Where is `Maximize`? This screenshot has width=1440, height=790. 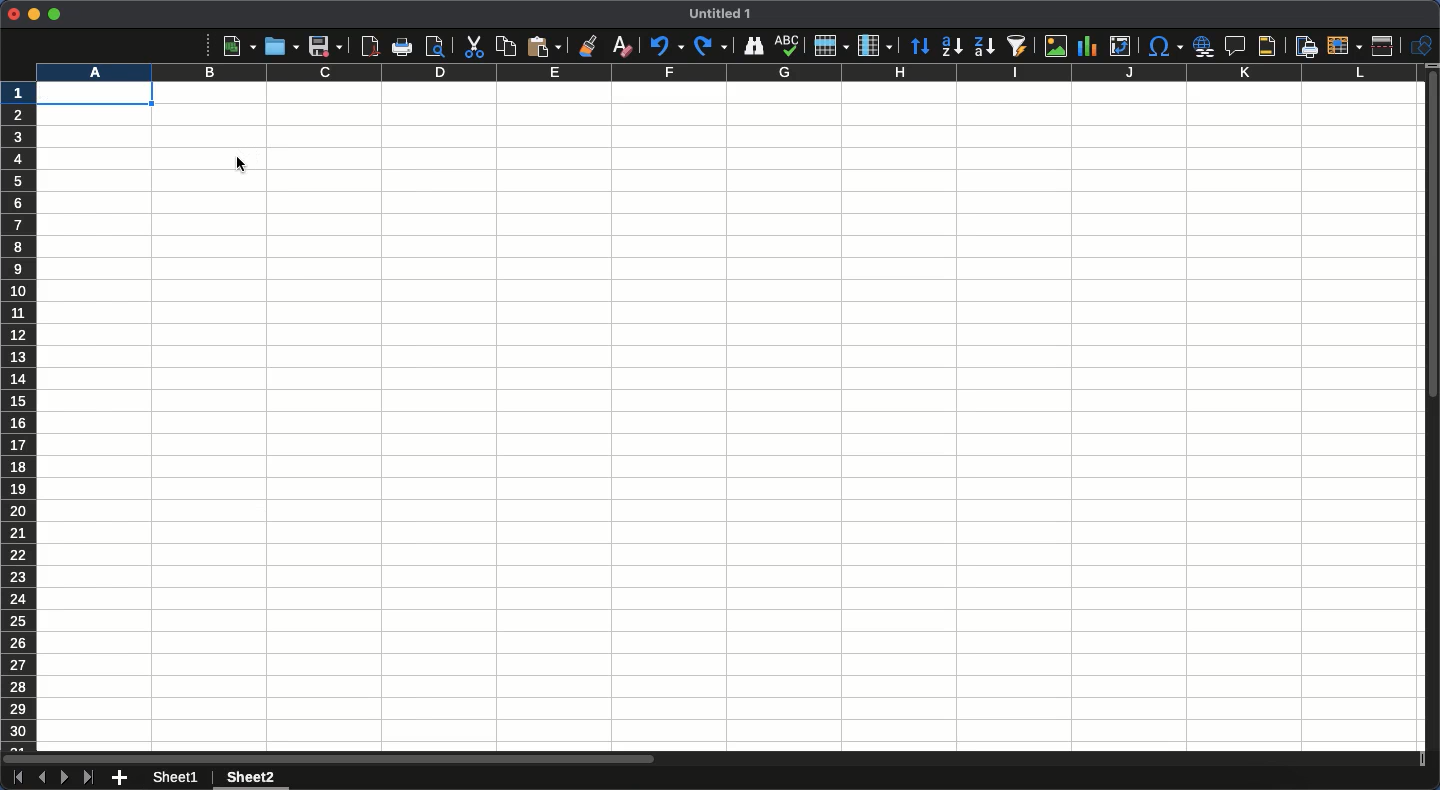 Maximize is located at coordinates (54, 14).